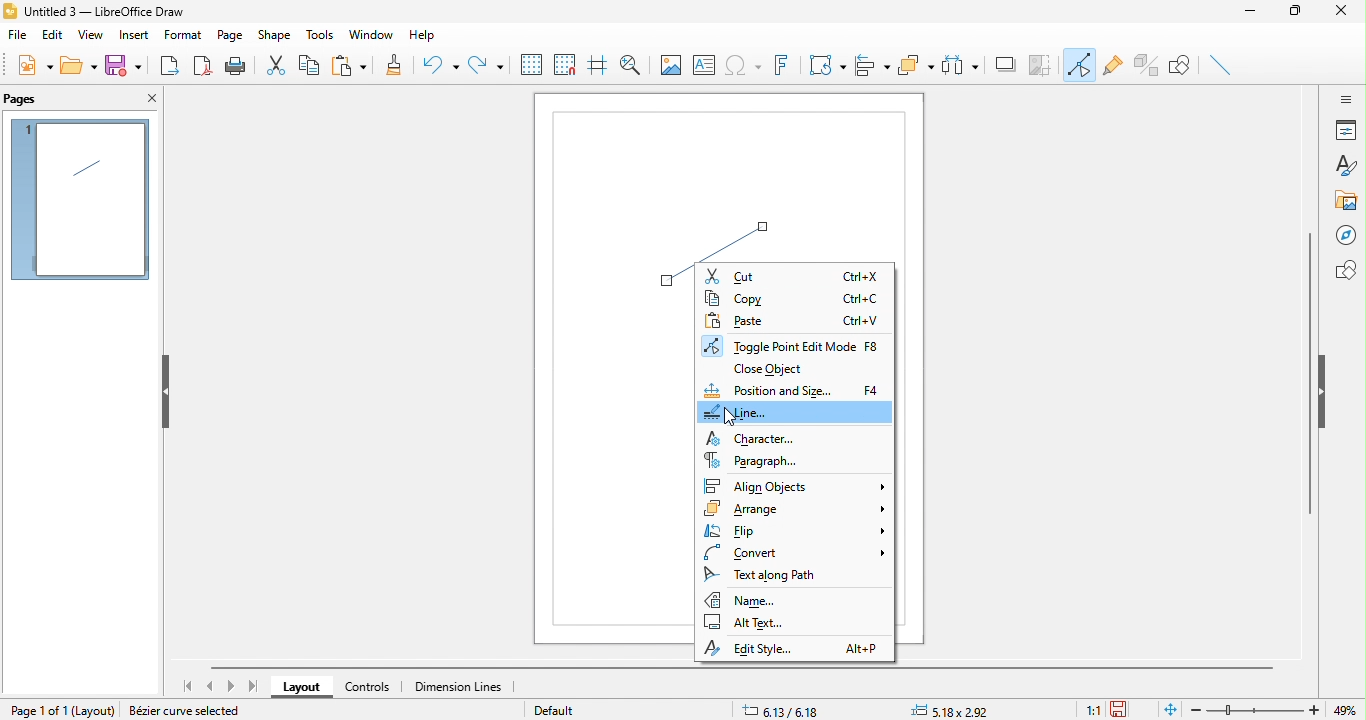 The height and width of the screenshot is (720, 1366). What do you see at coordinates (32, 68) in the screenshot?
I see `new` at bounding box center [32, 68].